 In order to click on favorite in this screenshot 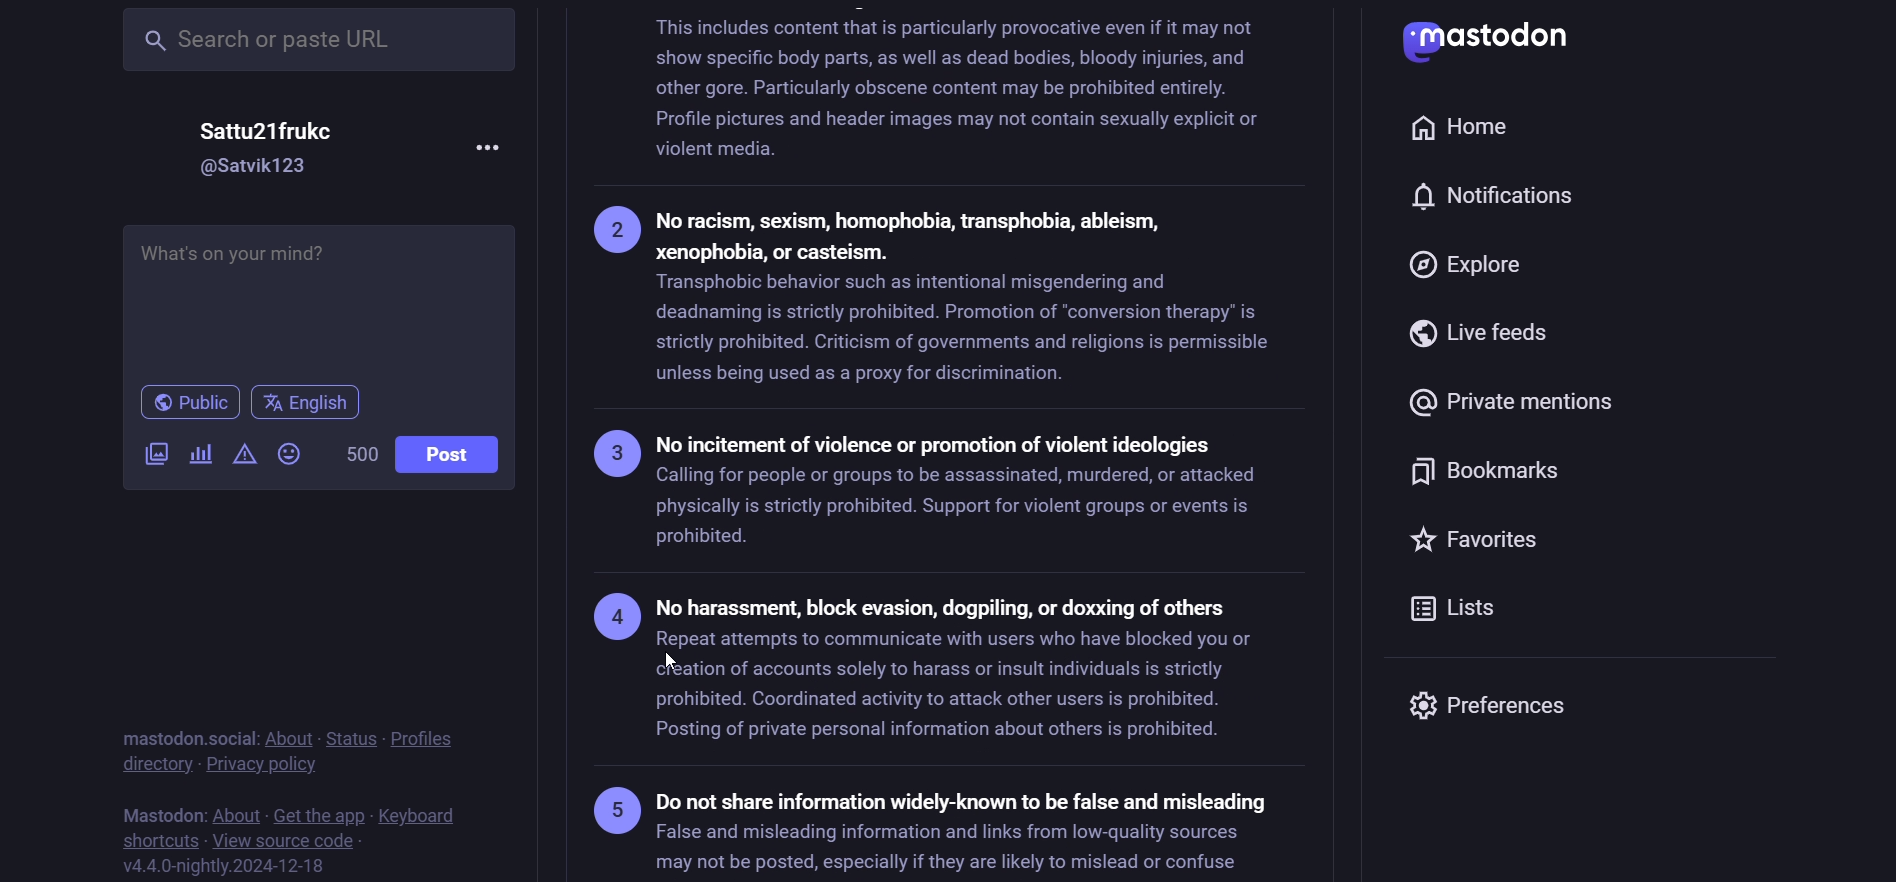, I will do `click(1489, 545)`.